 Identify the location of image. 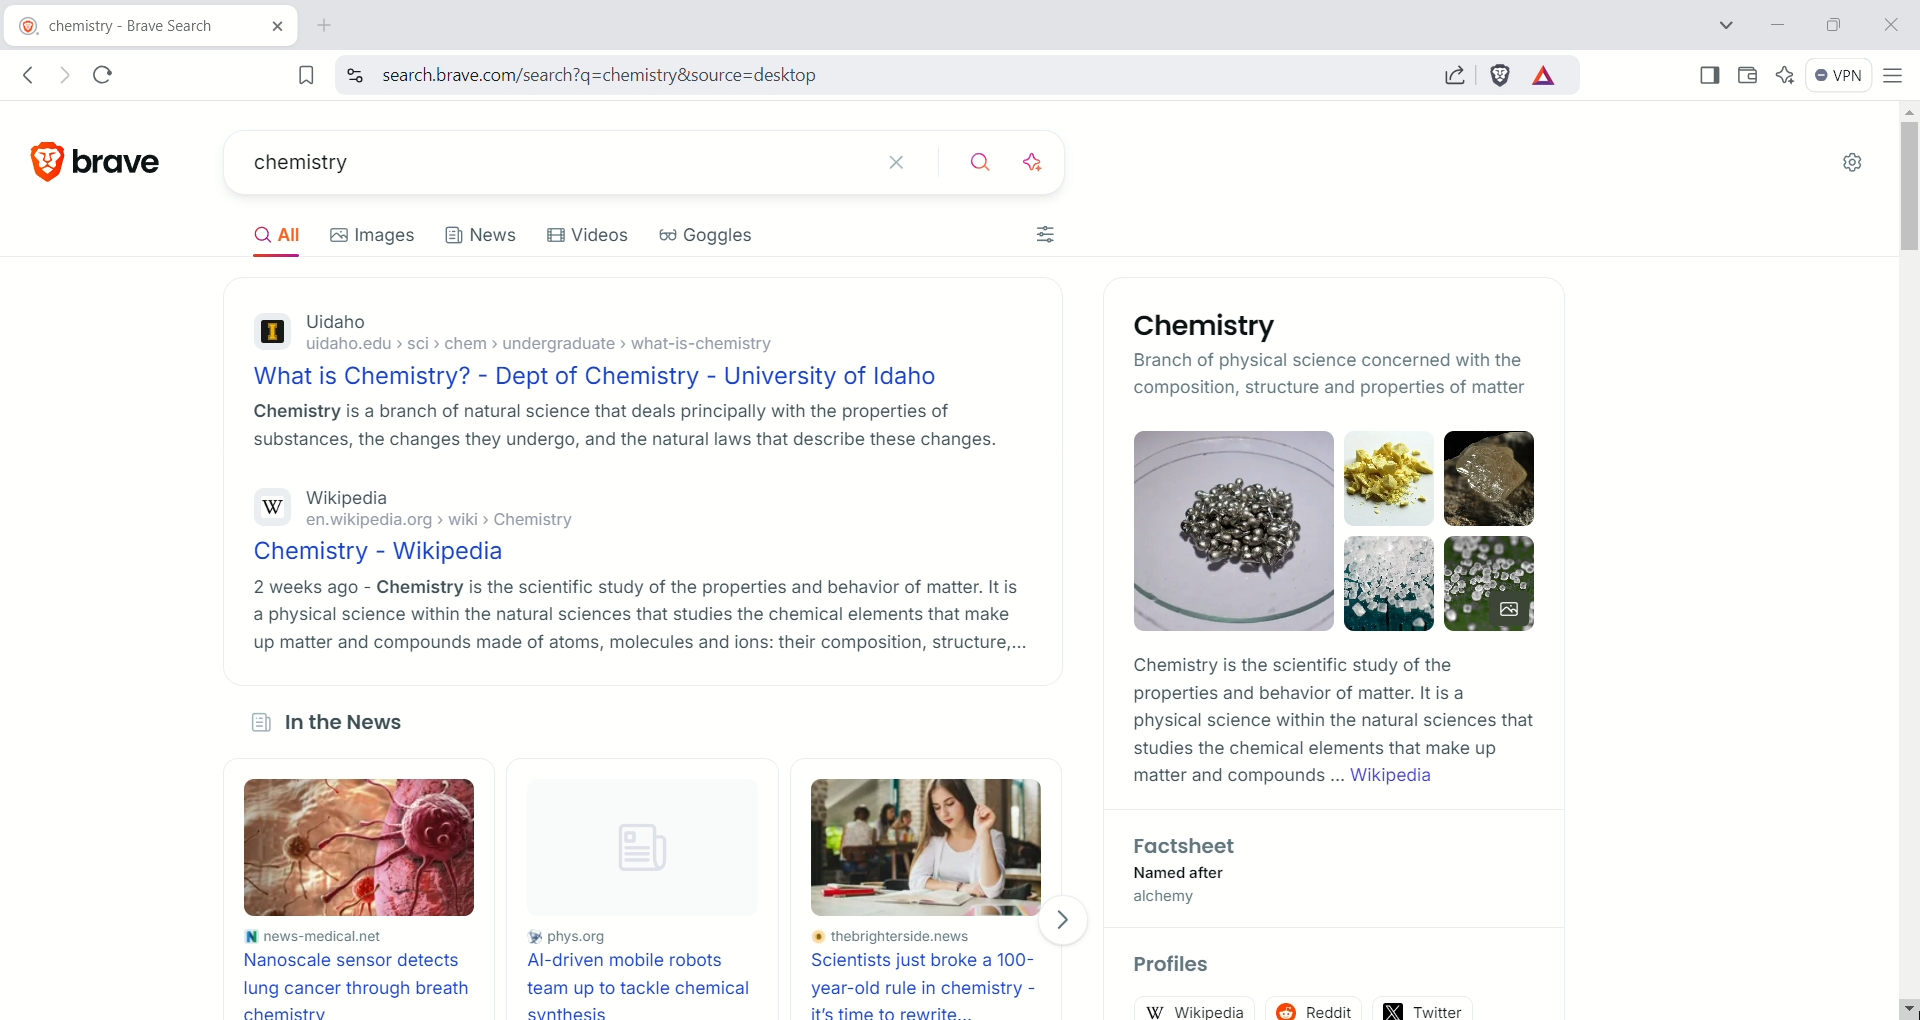
(374, 850).